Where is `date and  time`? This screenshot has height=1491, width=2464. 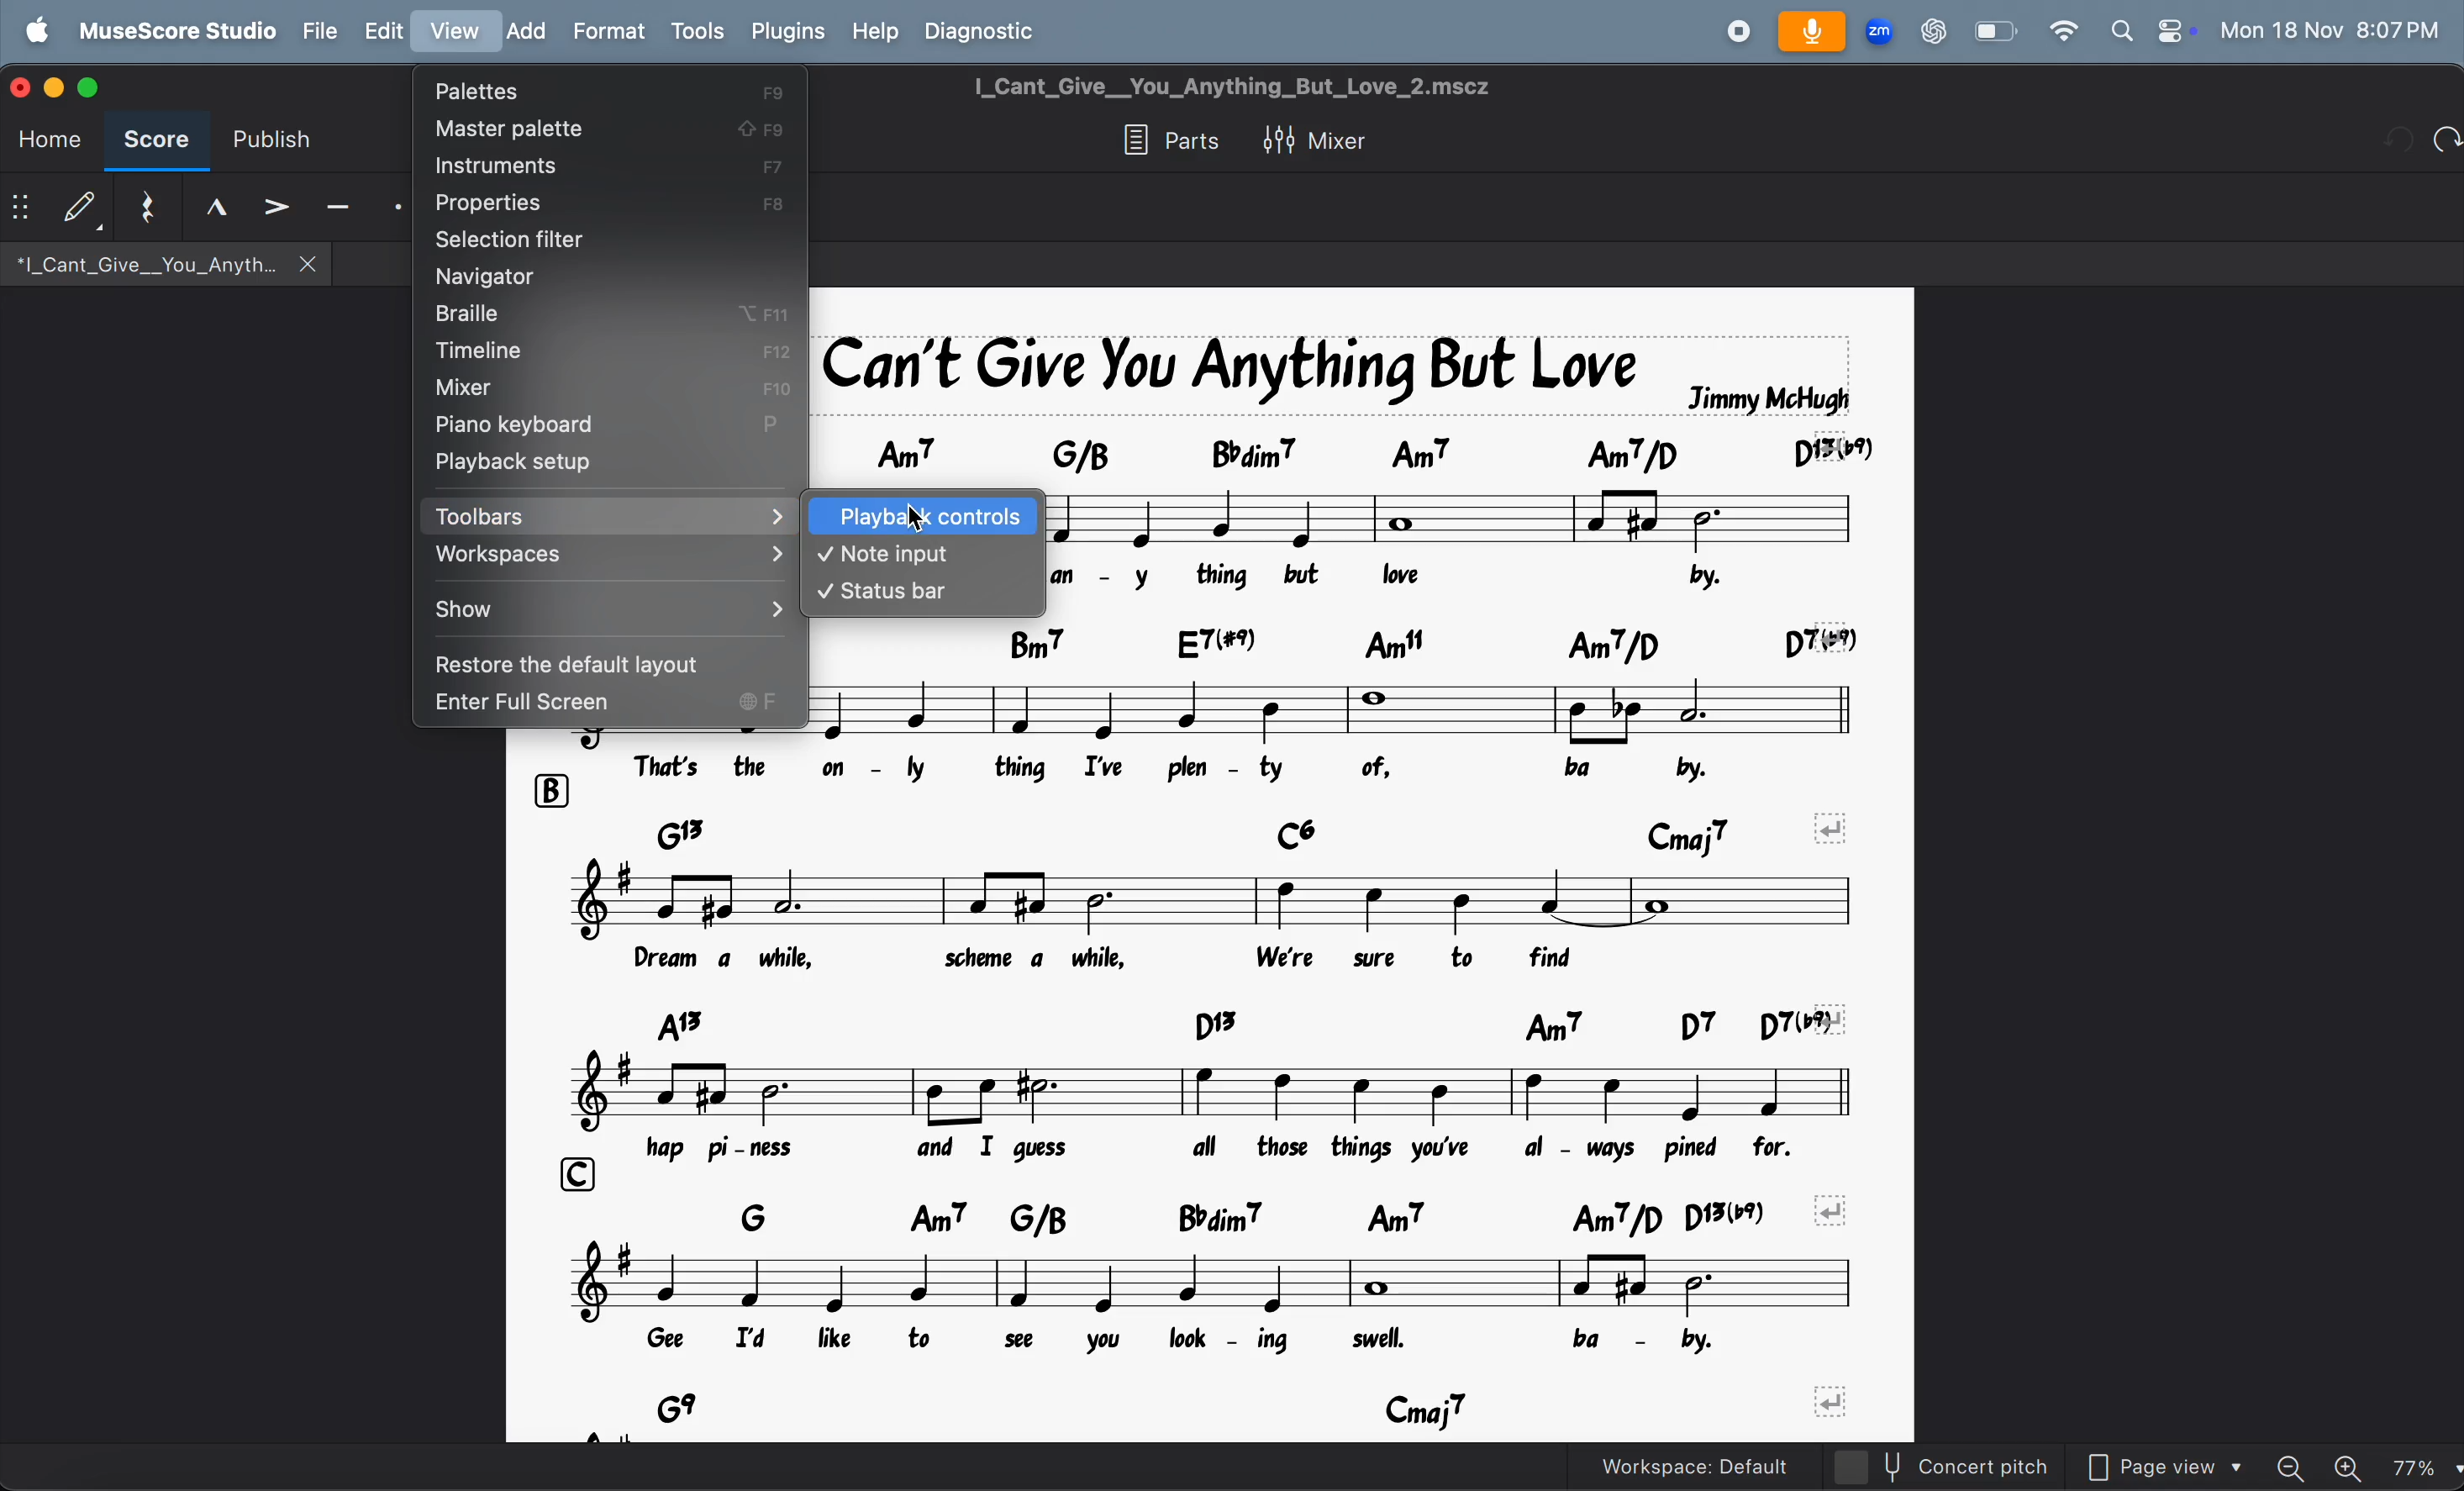 date and  time is located at coordinates (2334, 30).